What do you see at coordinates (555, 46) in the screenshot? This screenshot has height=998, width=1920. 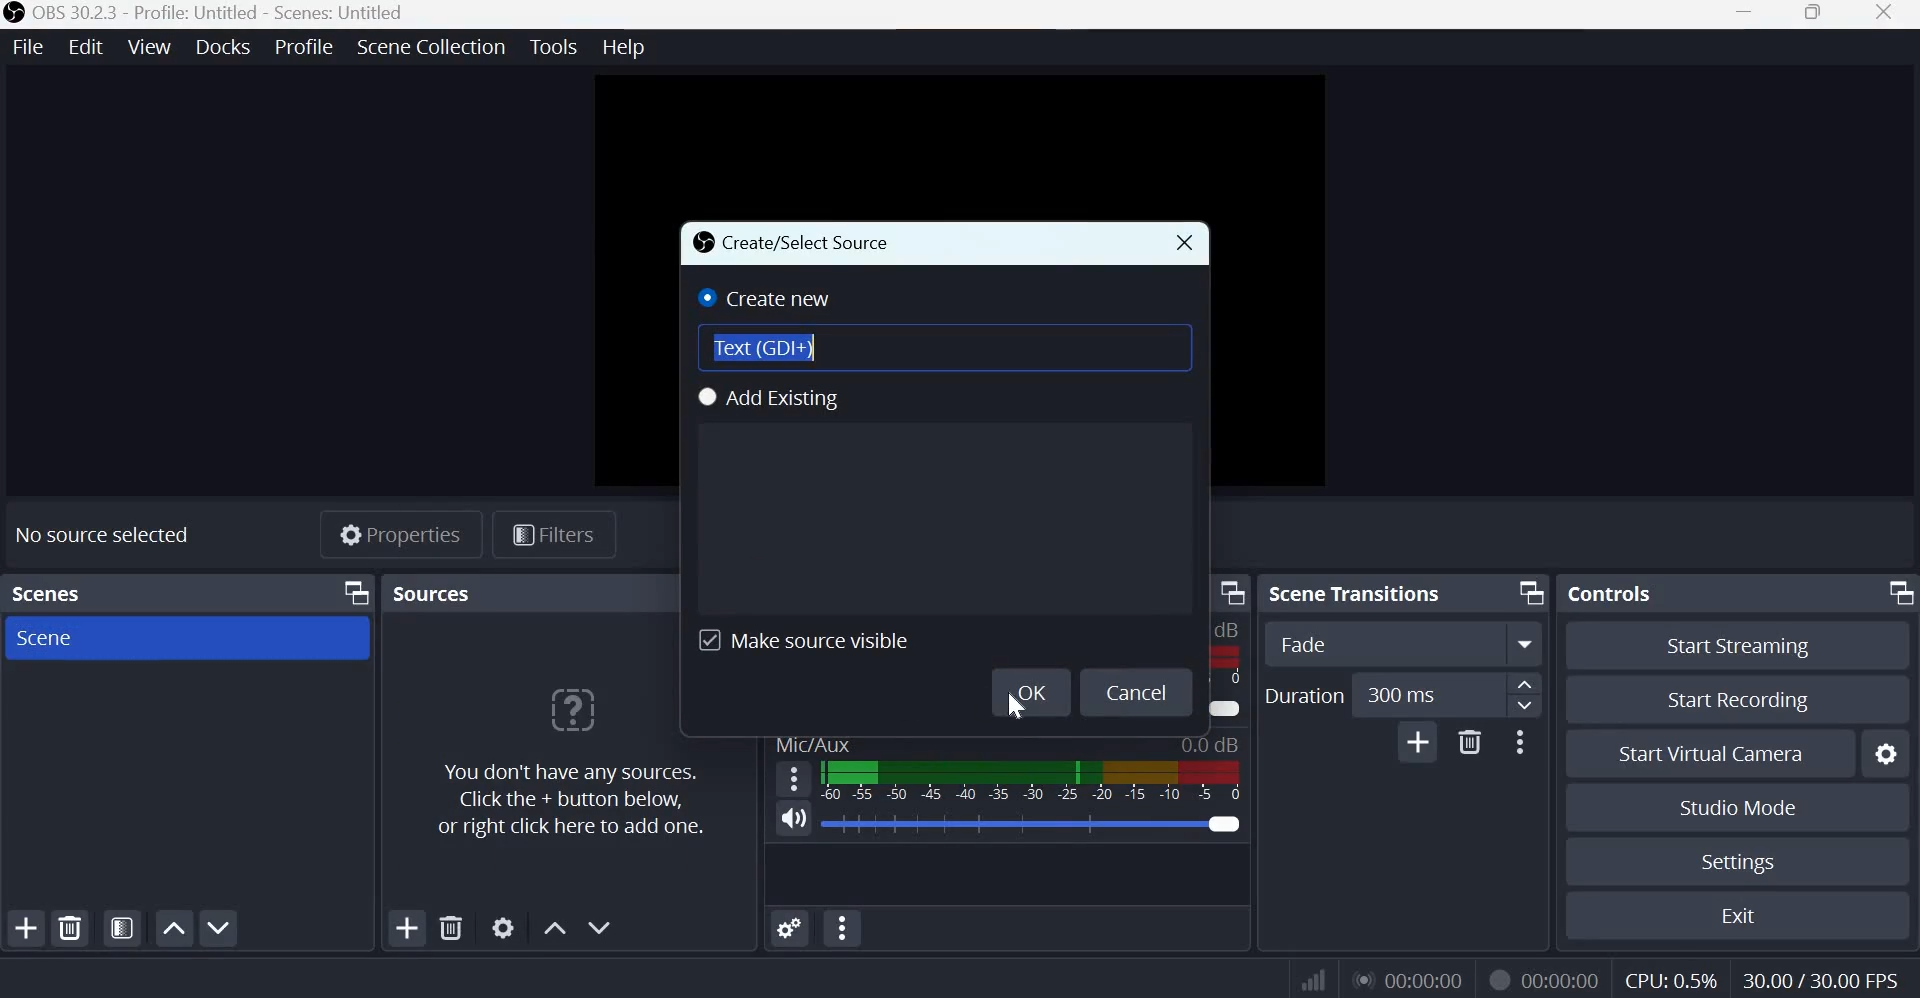 I see `Tools` at bounding box center [555, 46].